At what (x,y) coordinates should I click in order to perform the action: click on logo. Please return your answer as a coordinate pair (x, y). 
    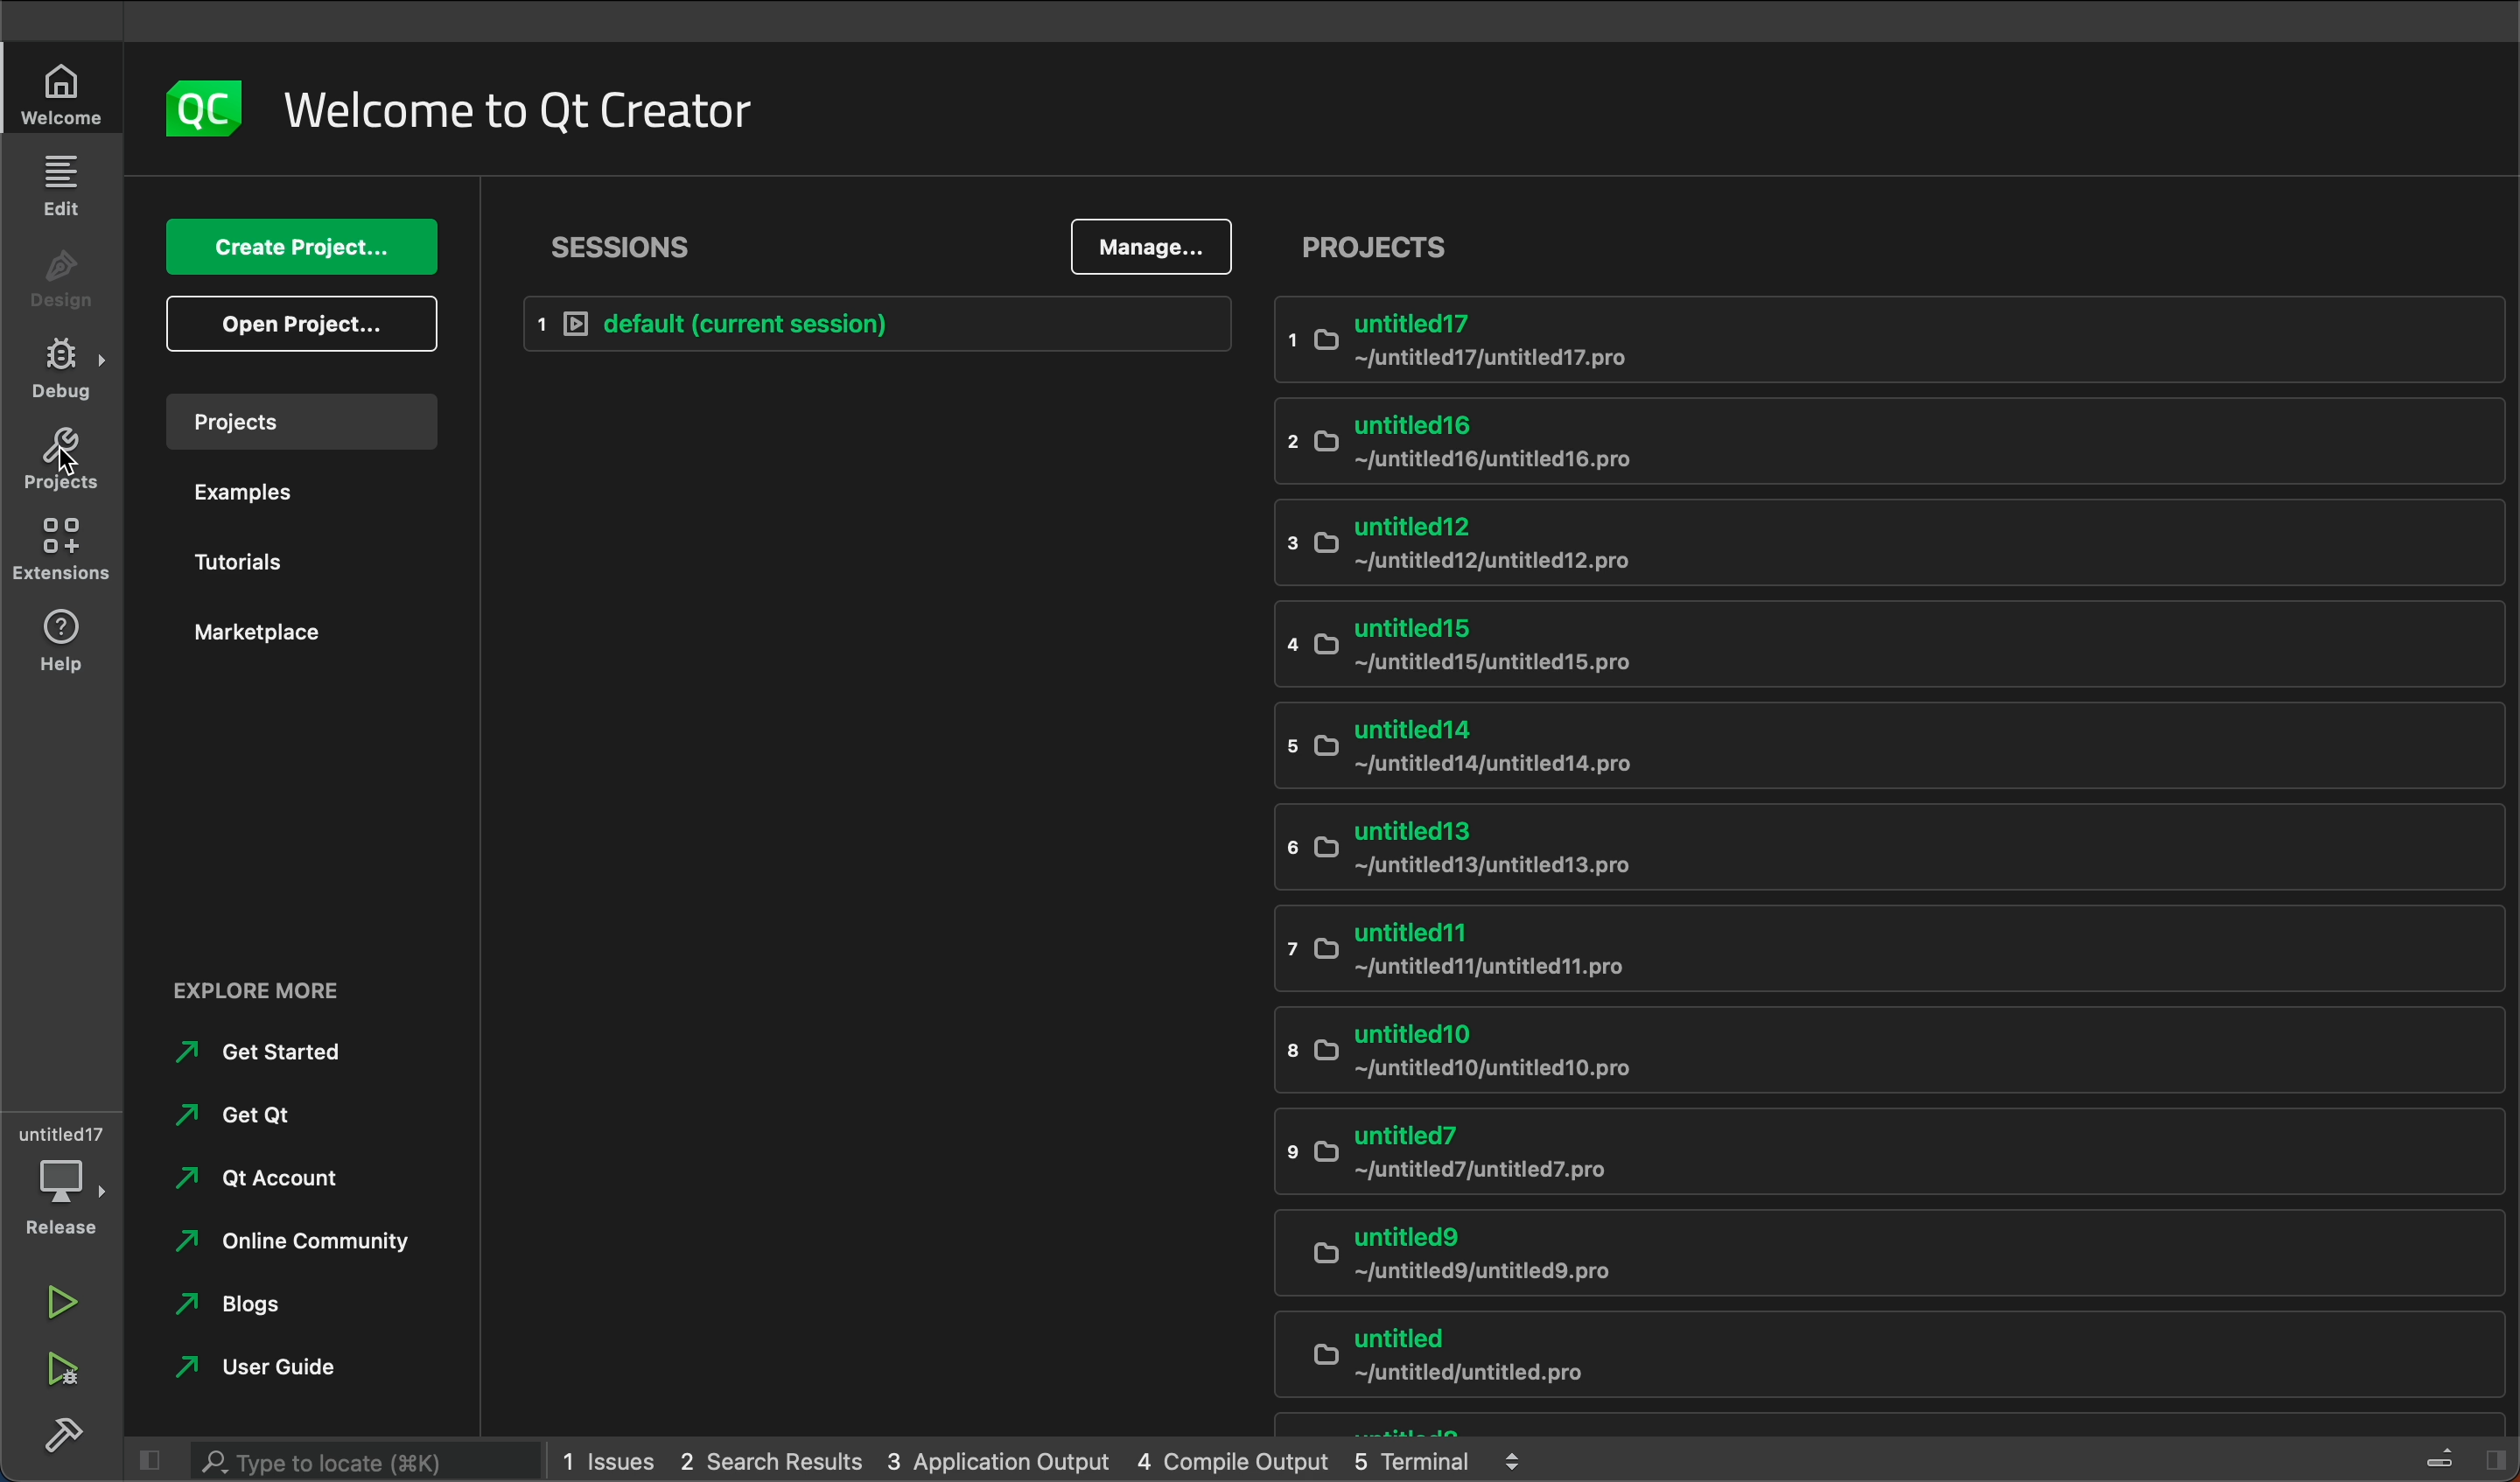
    Looking at the image, I should click on (212, 105).